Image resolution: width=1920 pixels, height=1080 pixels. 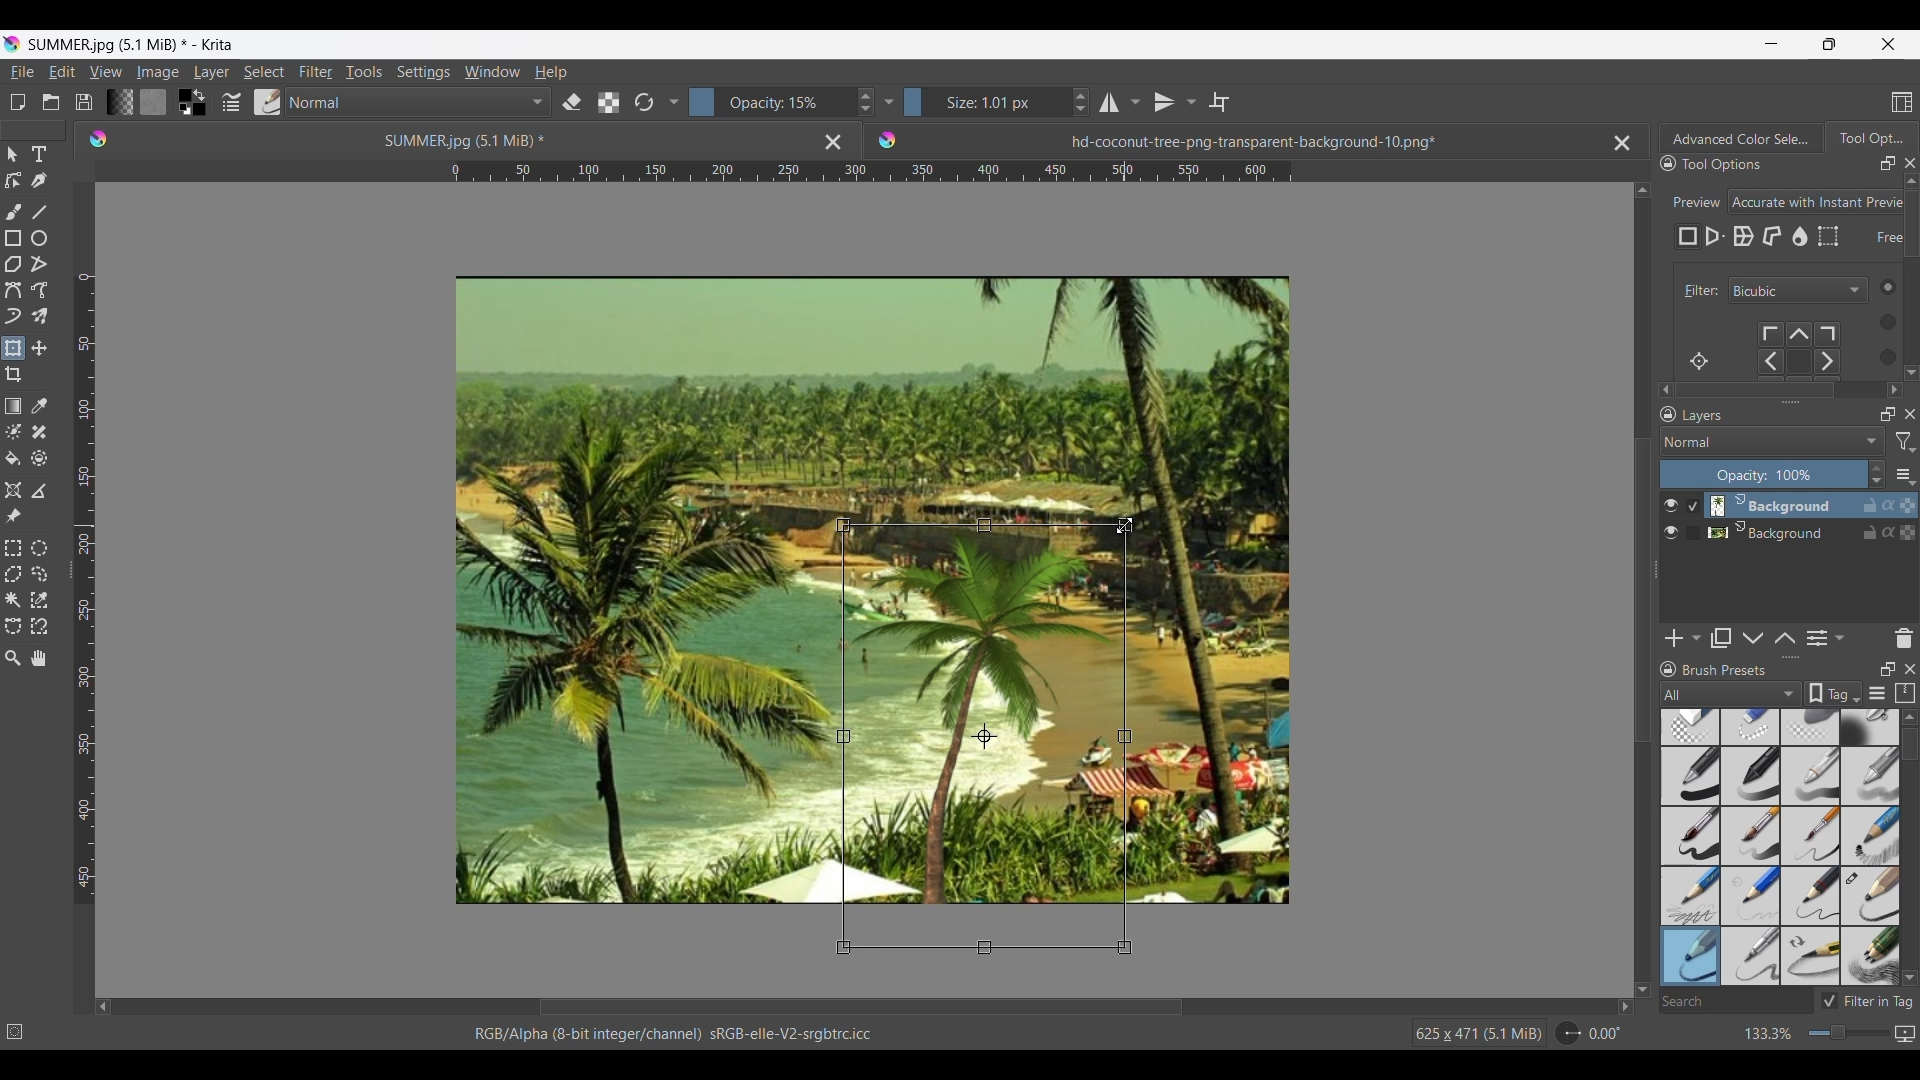 What do you see at coordinates (1688, 237) in the screenshot?
I see `Free` at bounding box center [1688, 237].